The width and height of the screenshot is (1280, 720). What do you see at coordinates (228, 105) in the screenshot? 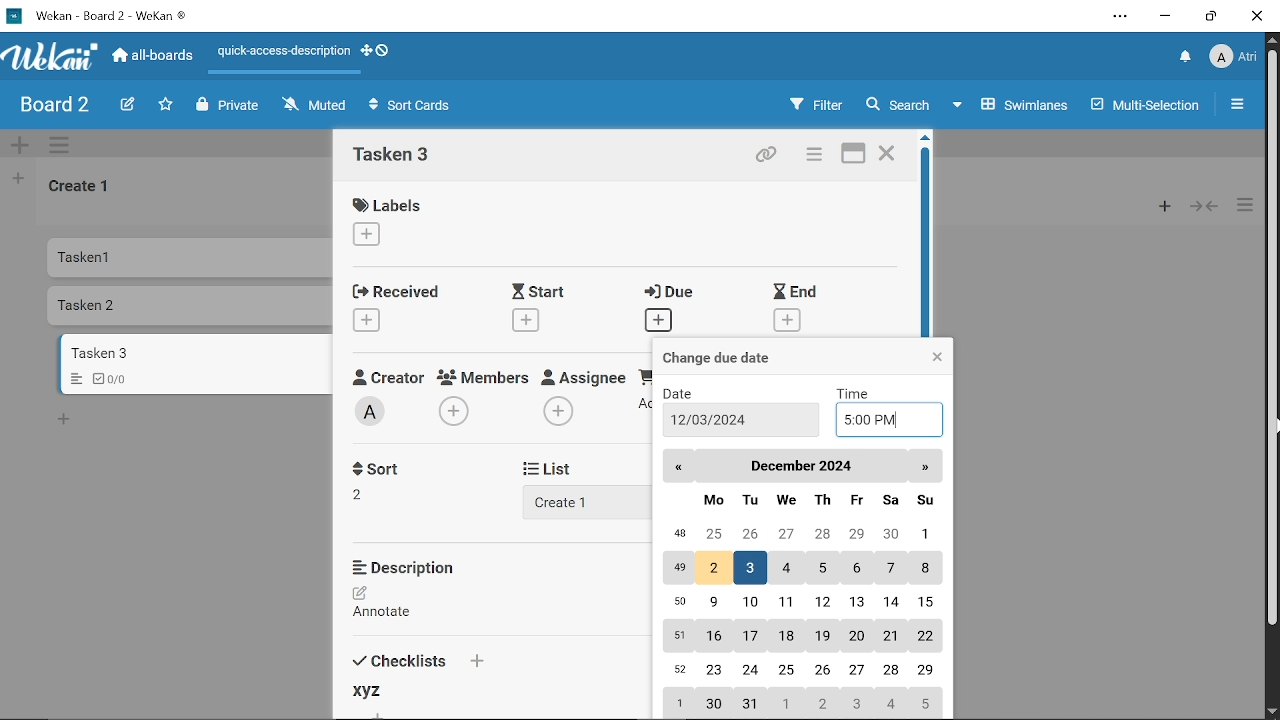
I see `Private` at bounding box center [228, 105].